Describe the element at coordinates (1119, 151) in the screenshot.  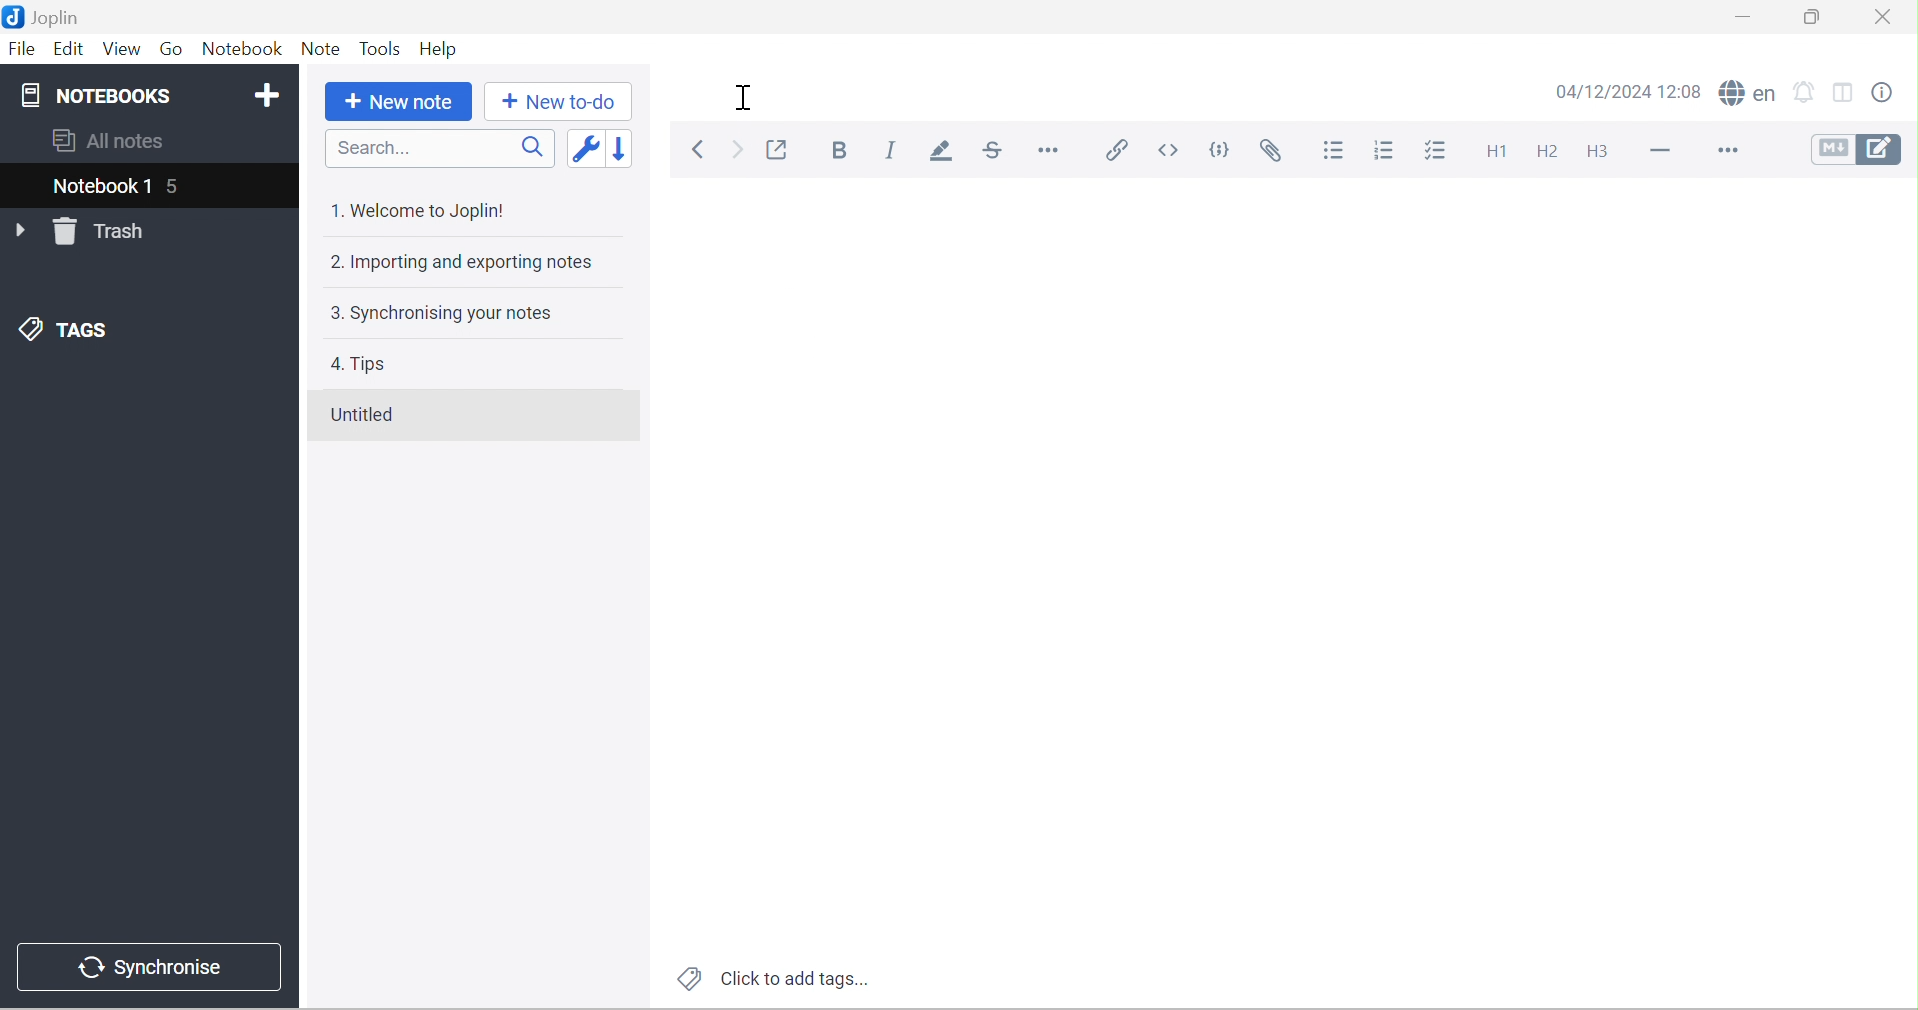
I see `Insert / edit code` at that location.